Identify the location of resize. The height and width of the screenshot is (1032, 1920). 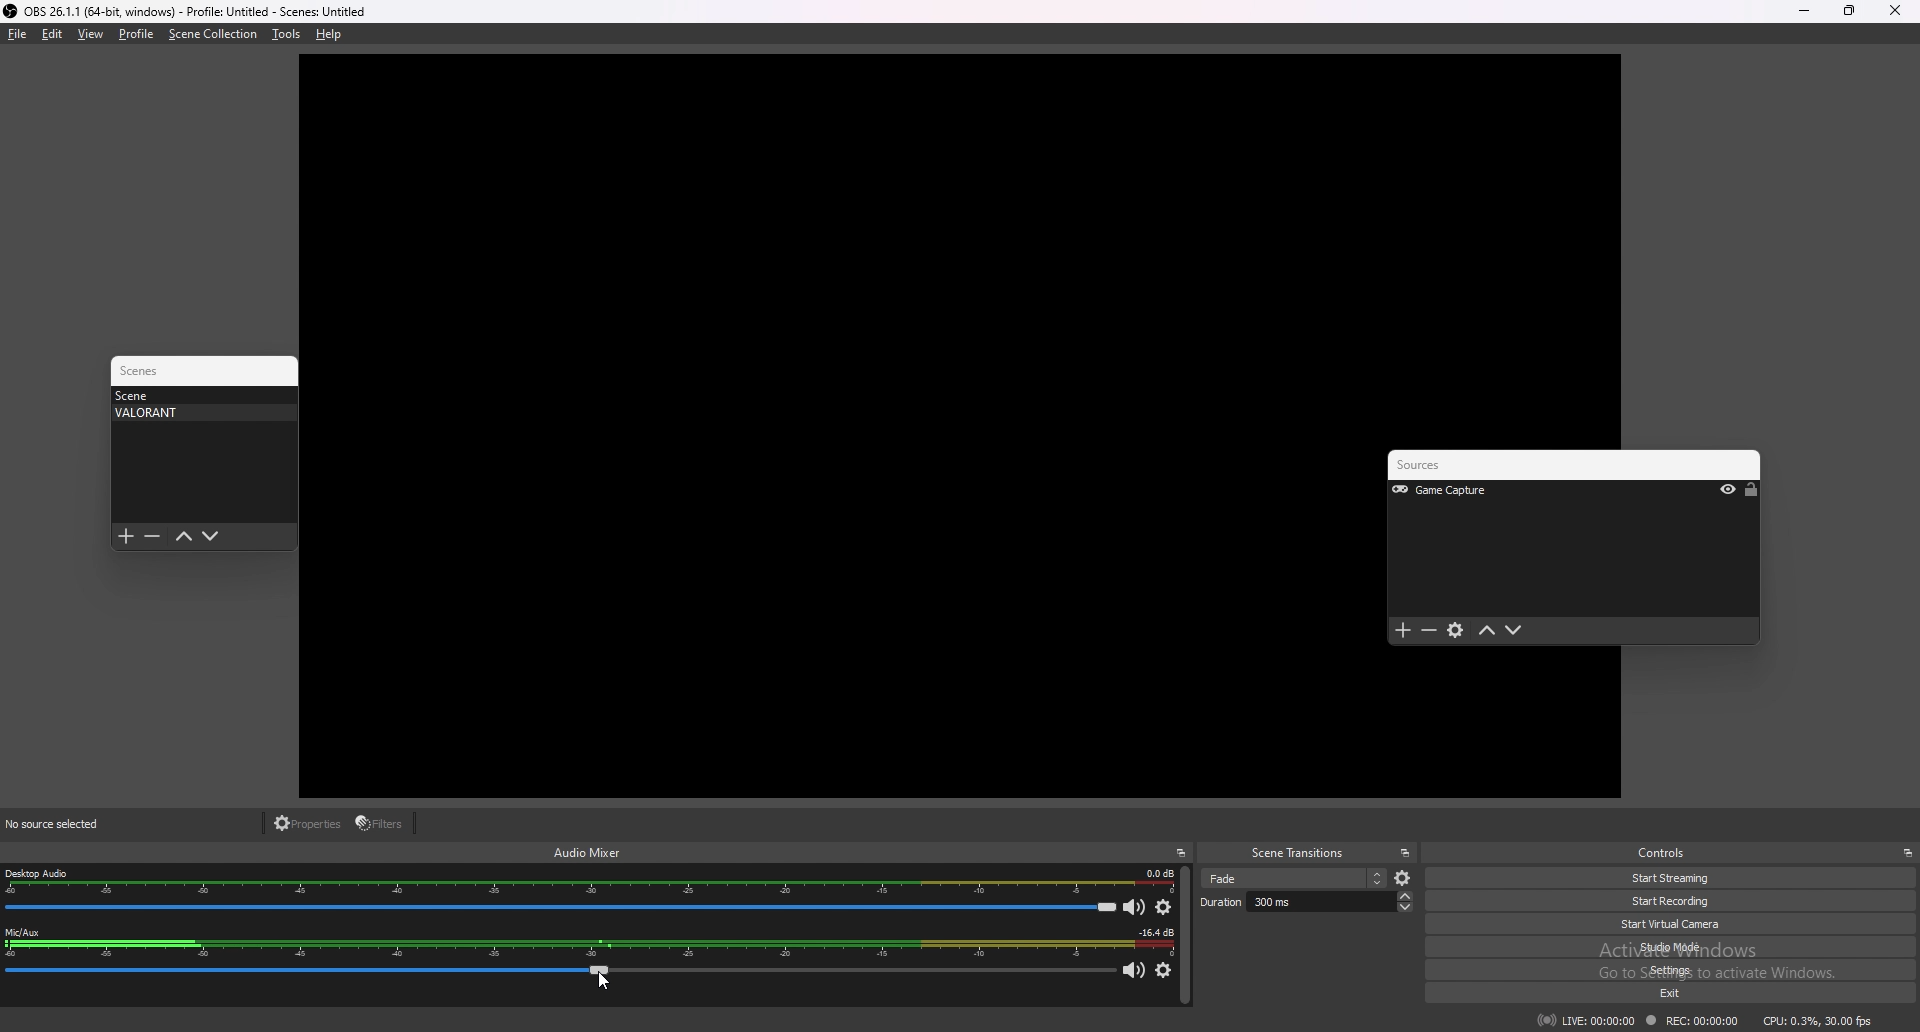
(1849, 10).